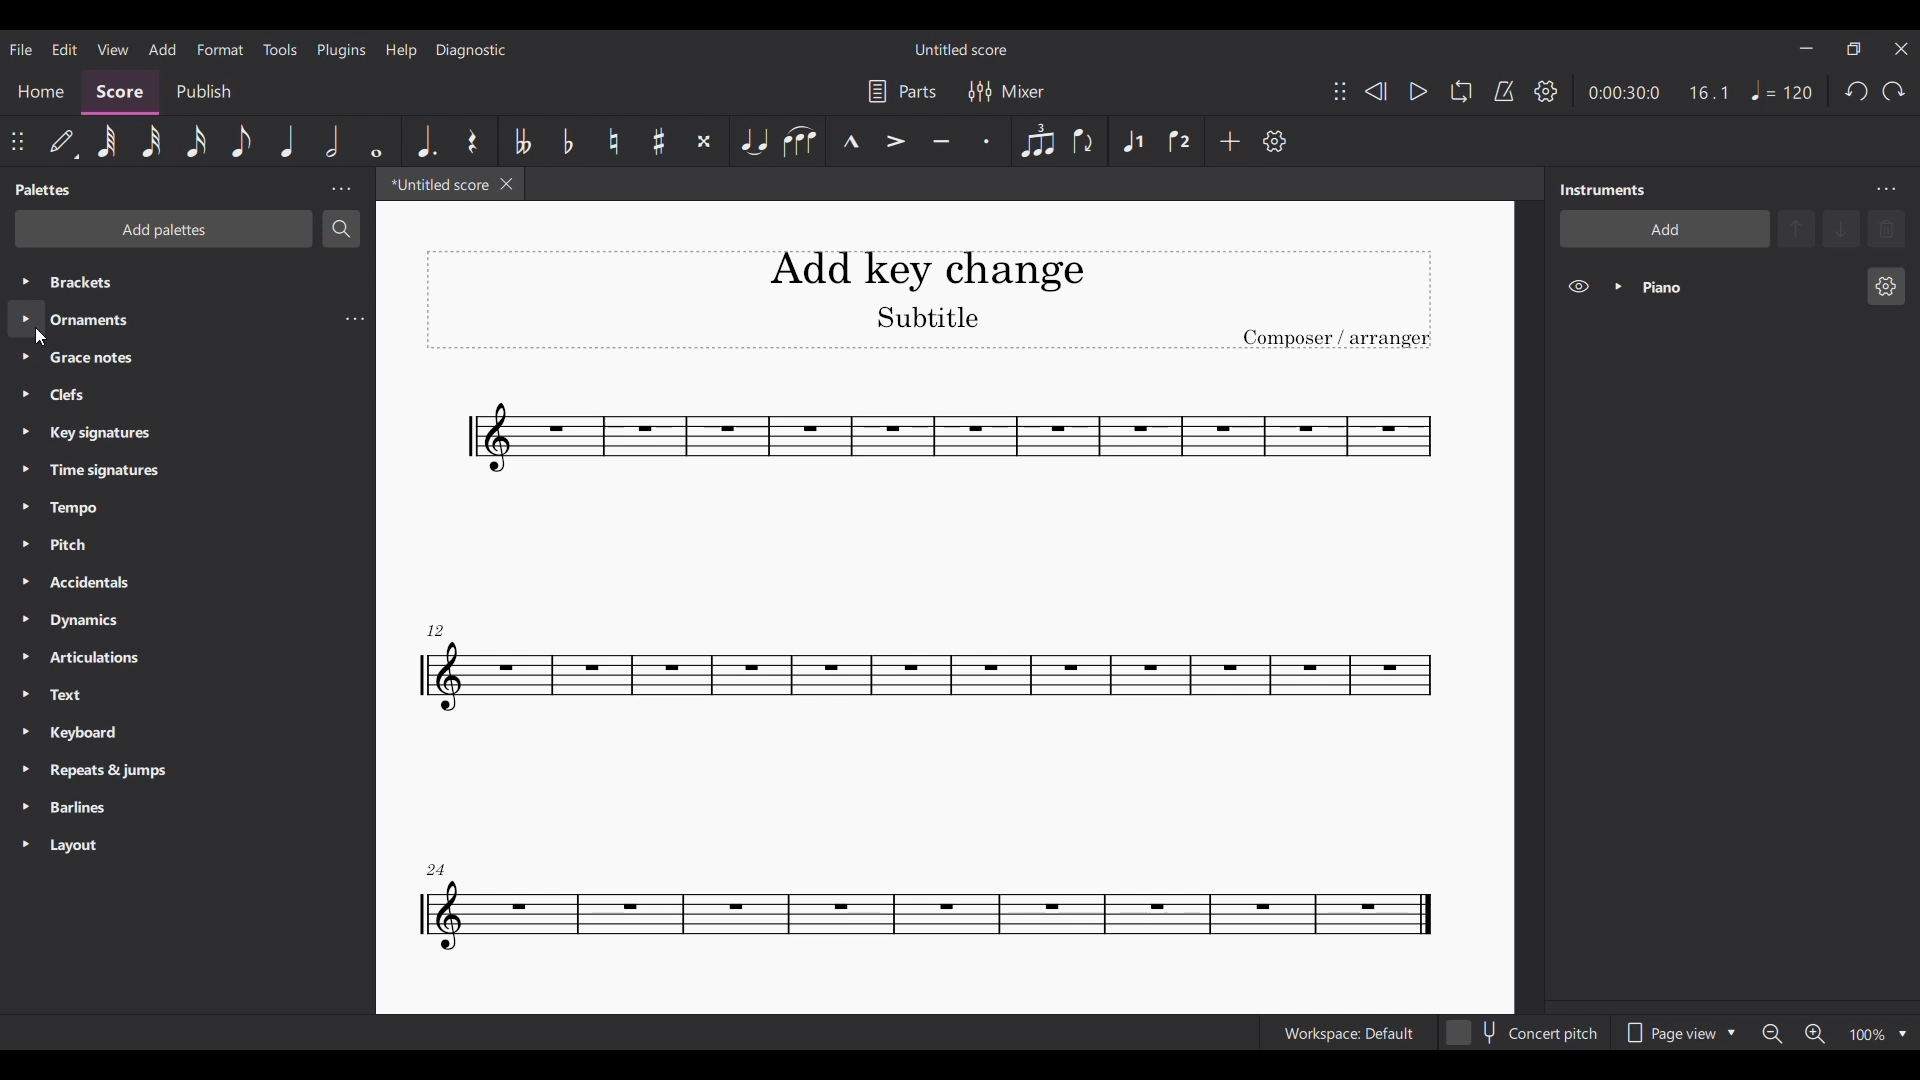 This screenshot has height=1080, width=1920. What do you see at coordinates (1006, 92) in the screenshot?
I see `Mixer settings` at bounding box center [1006, 92].